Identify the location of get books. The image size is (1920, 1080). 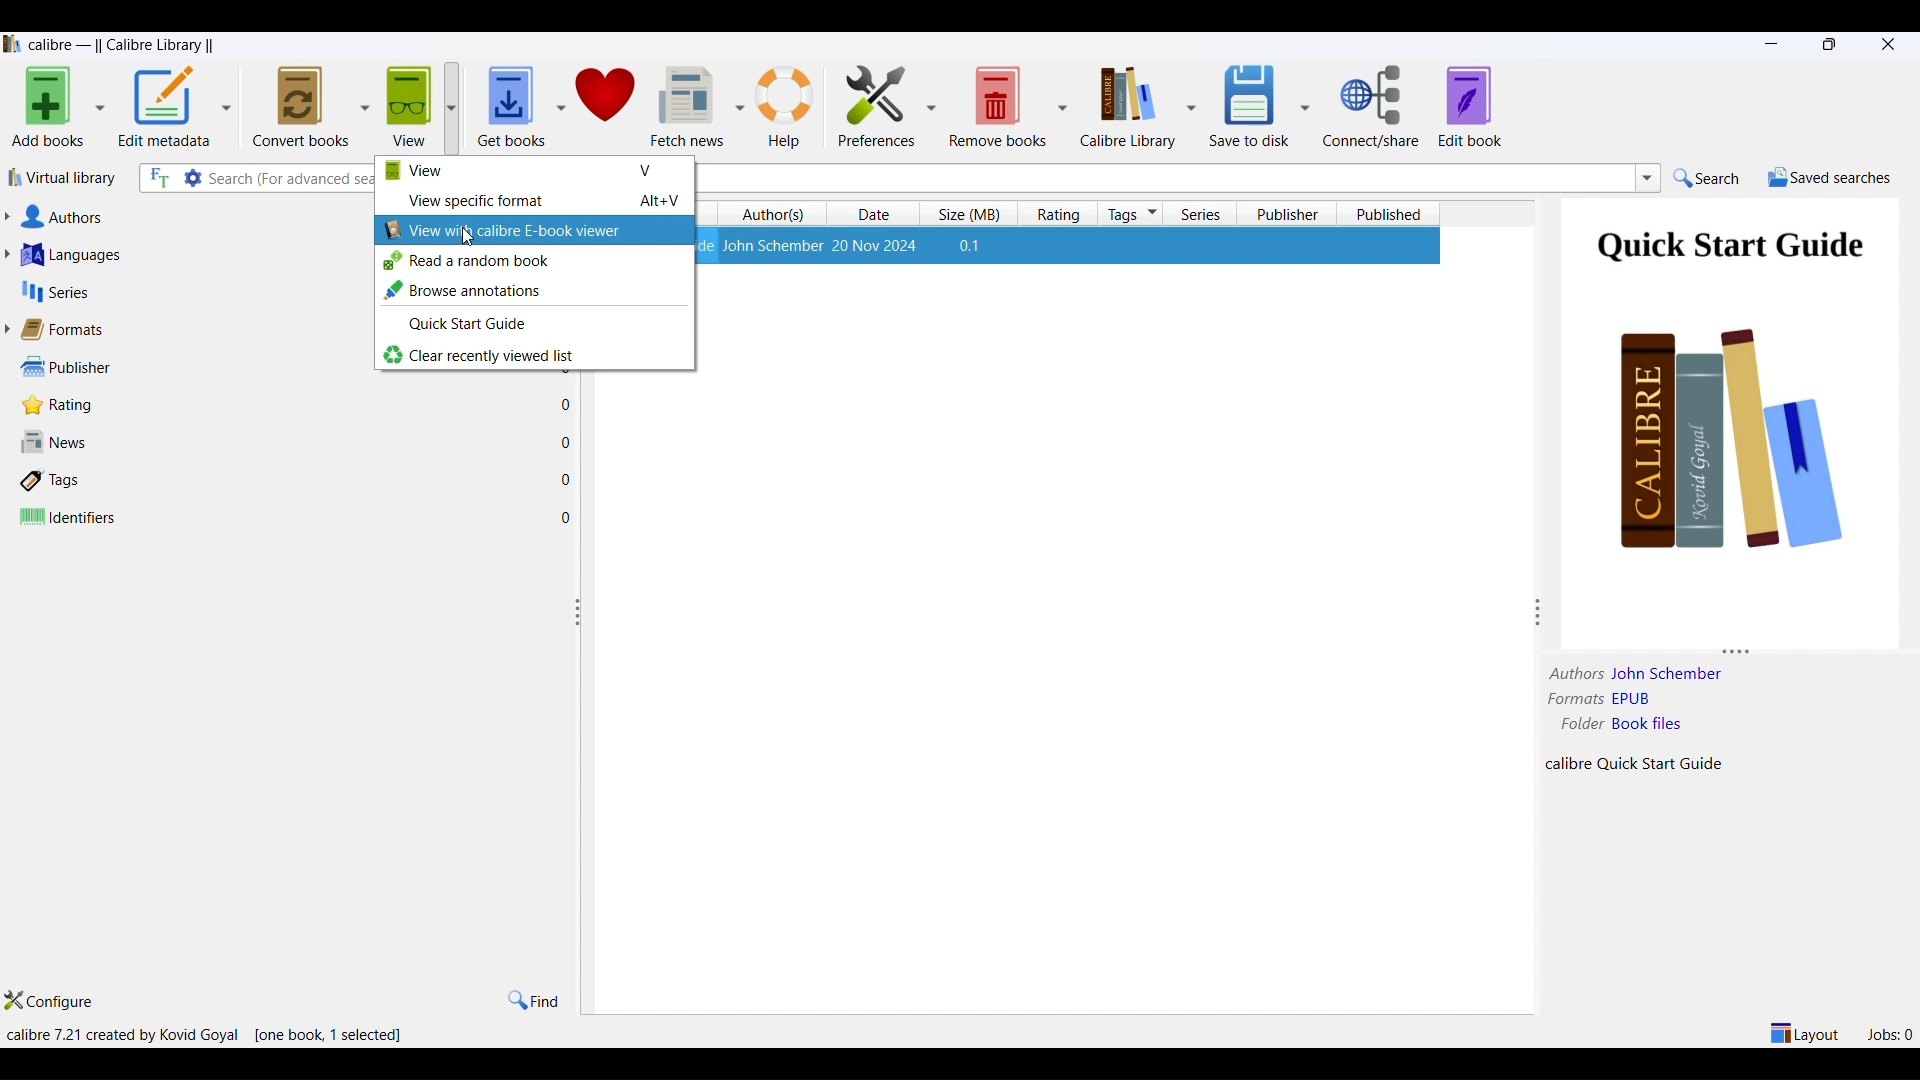
(512, 103).